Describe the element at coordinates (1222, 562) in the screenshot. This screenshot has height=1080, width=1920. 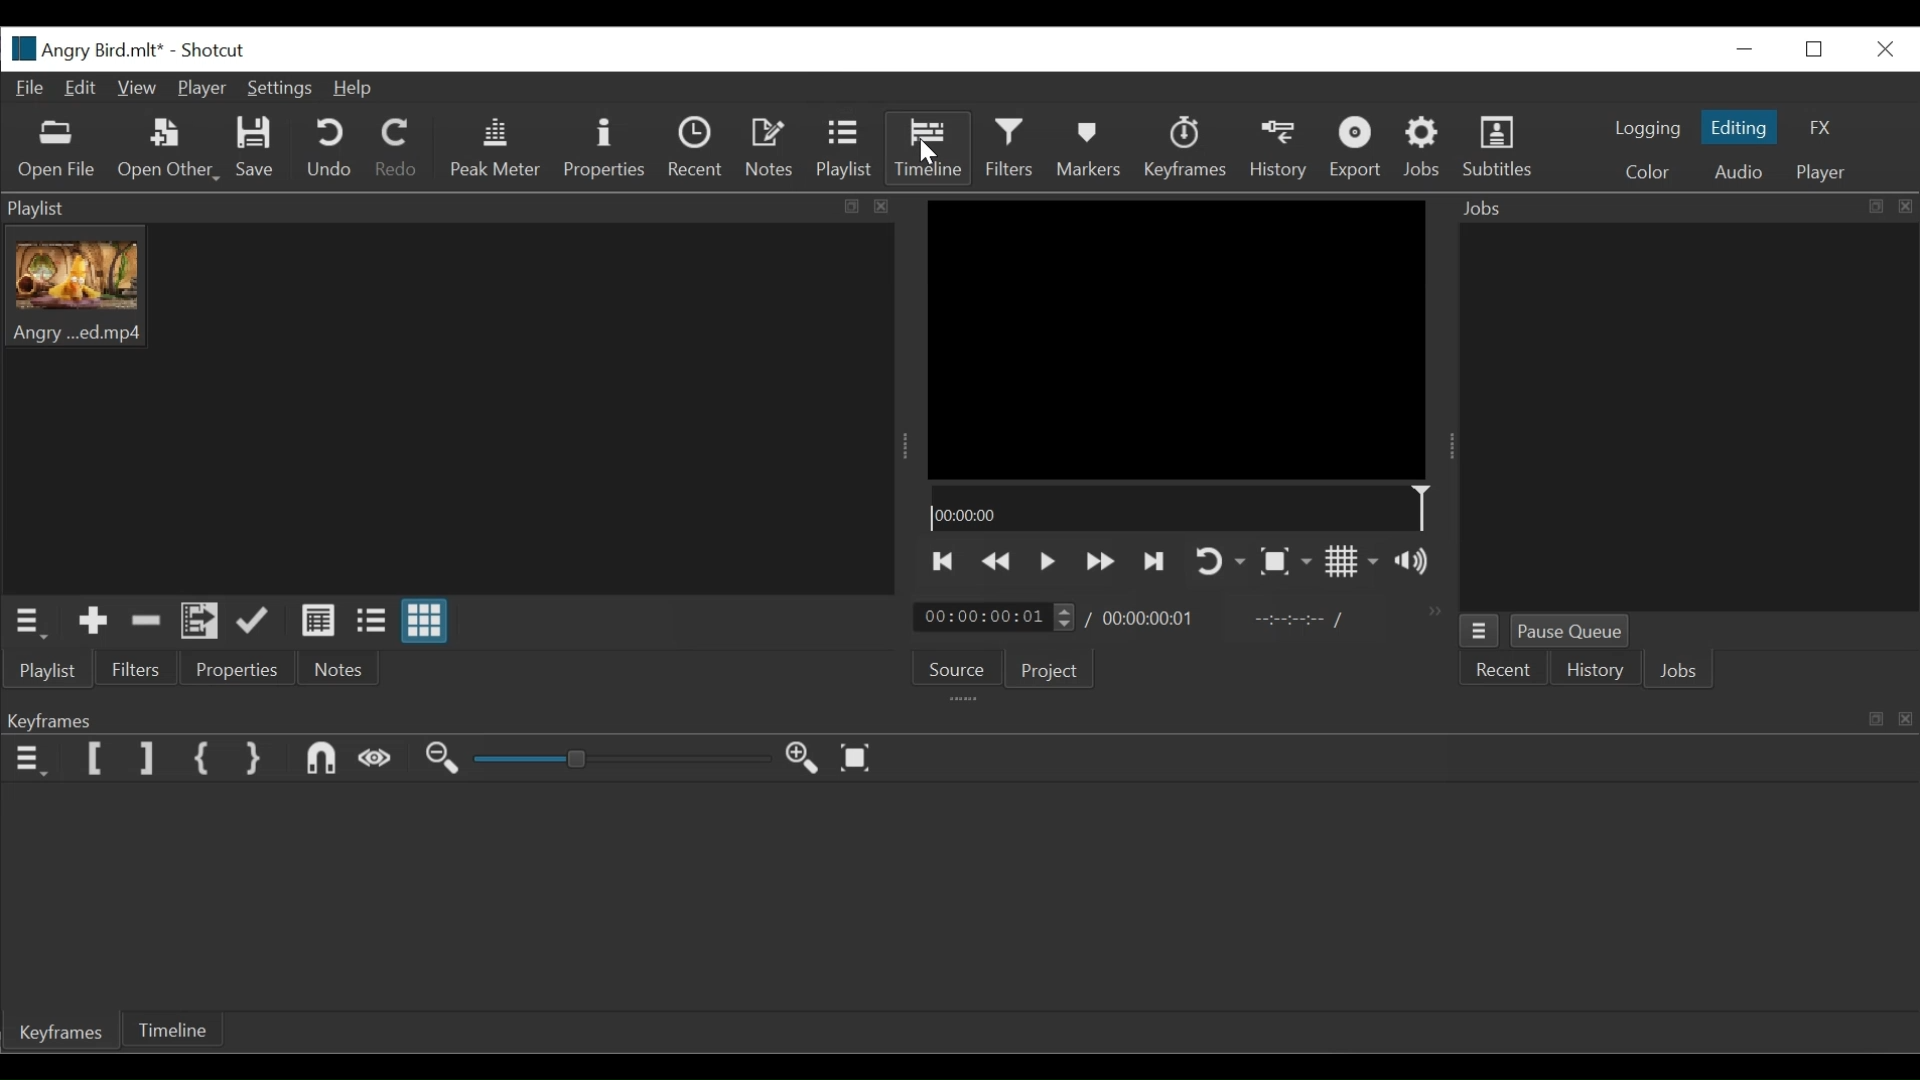
I see `Toggle player on looping` at that location.